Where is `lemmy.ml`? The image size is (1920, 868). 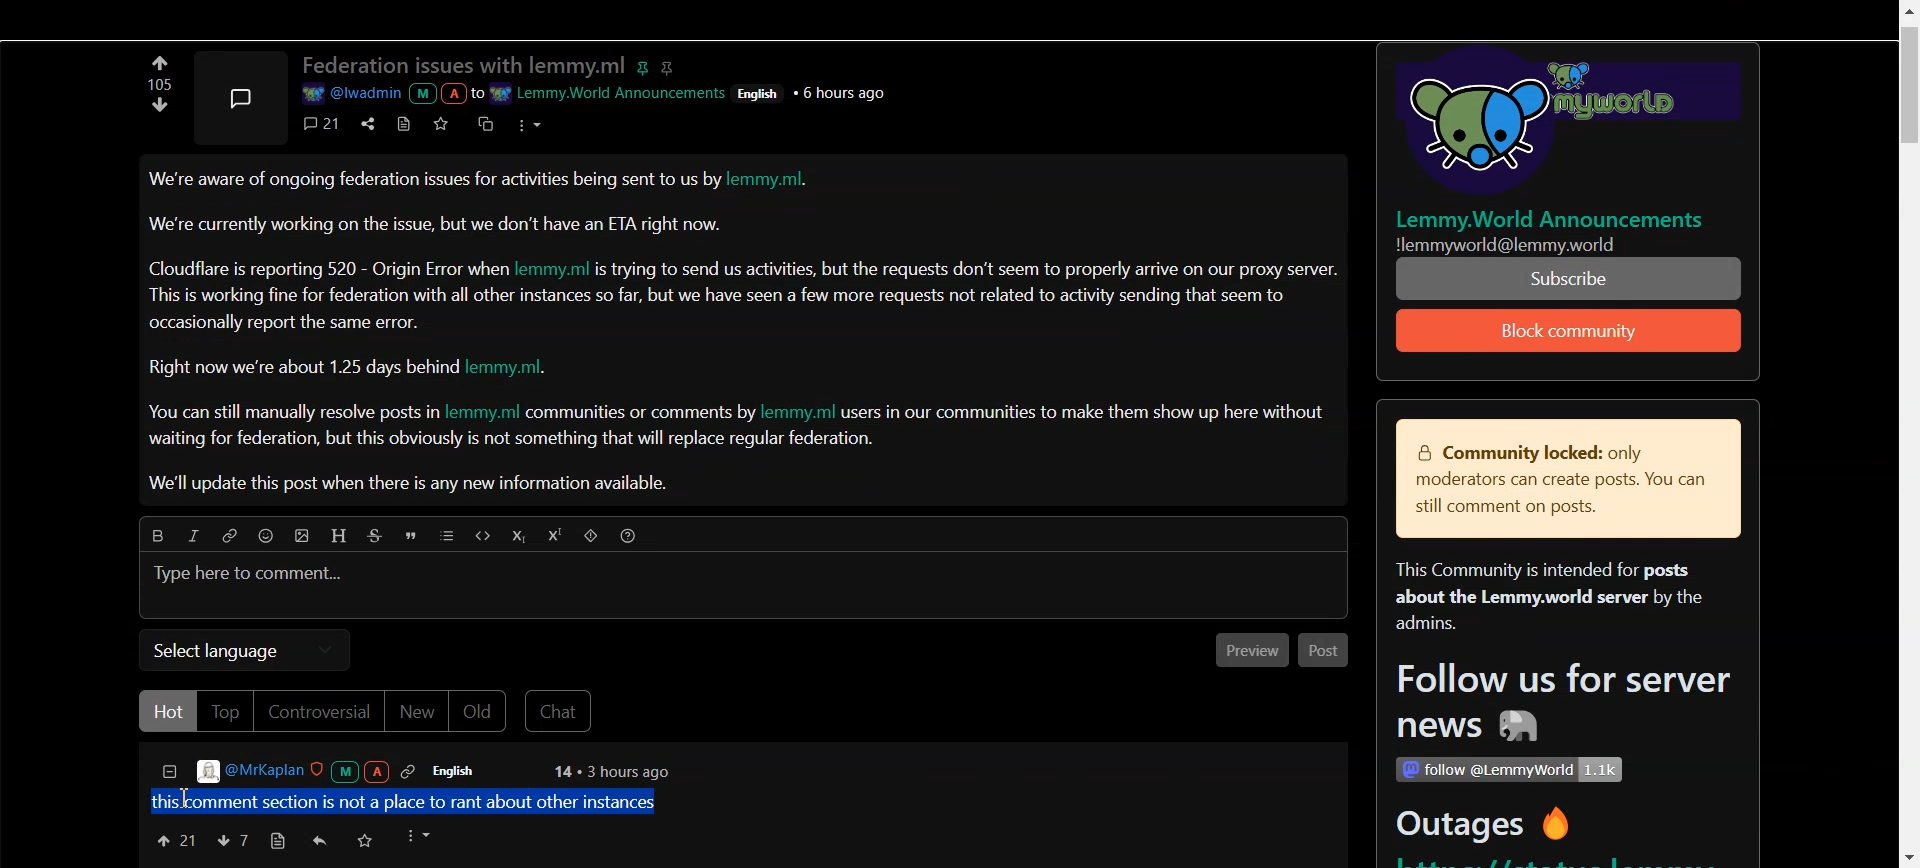 lemmy.ml is located at coordinates (800, 412).